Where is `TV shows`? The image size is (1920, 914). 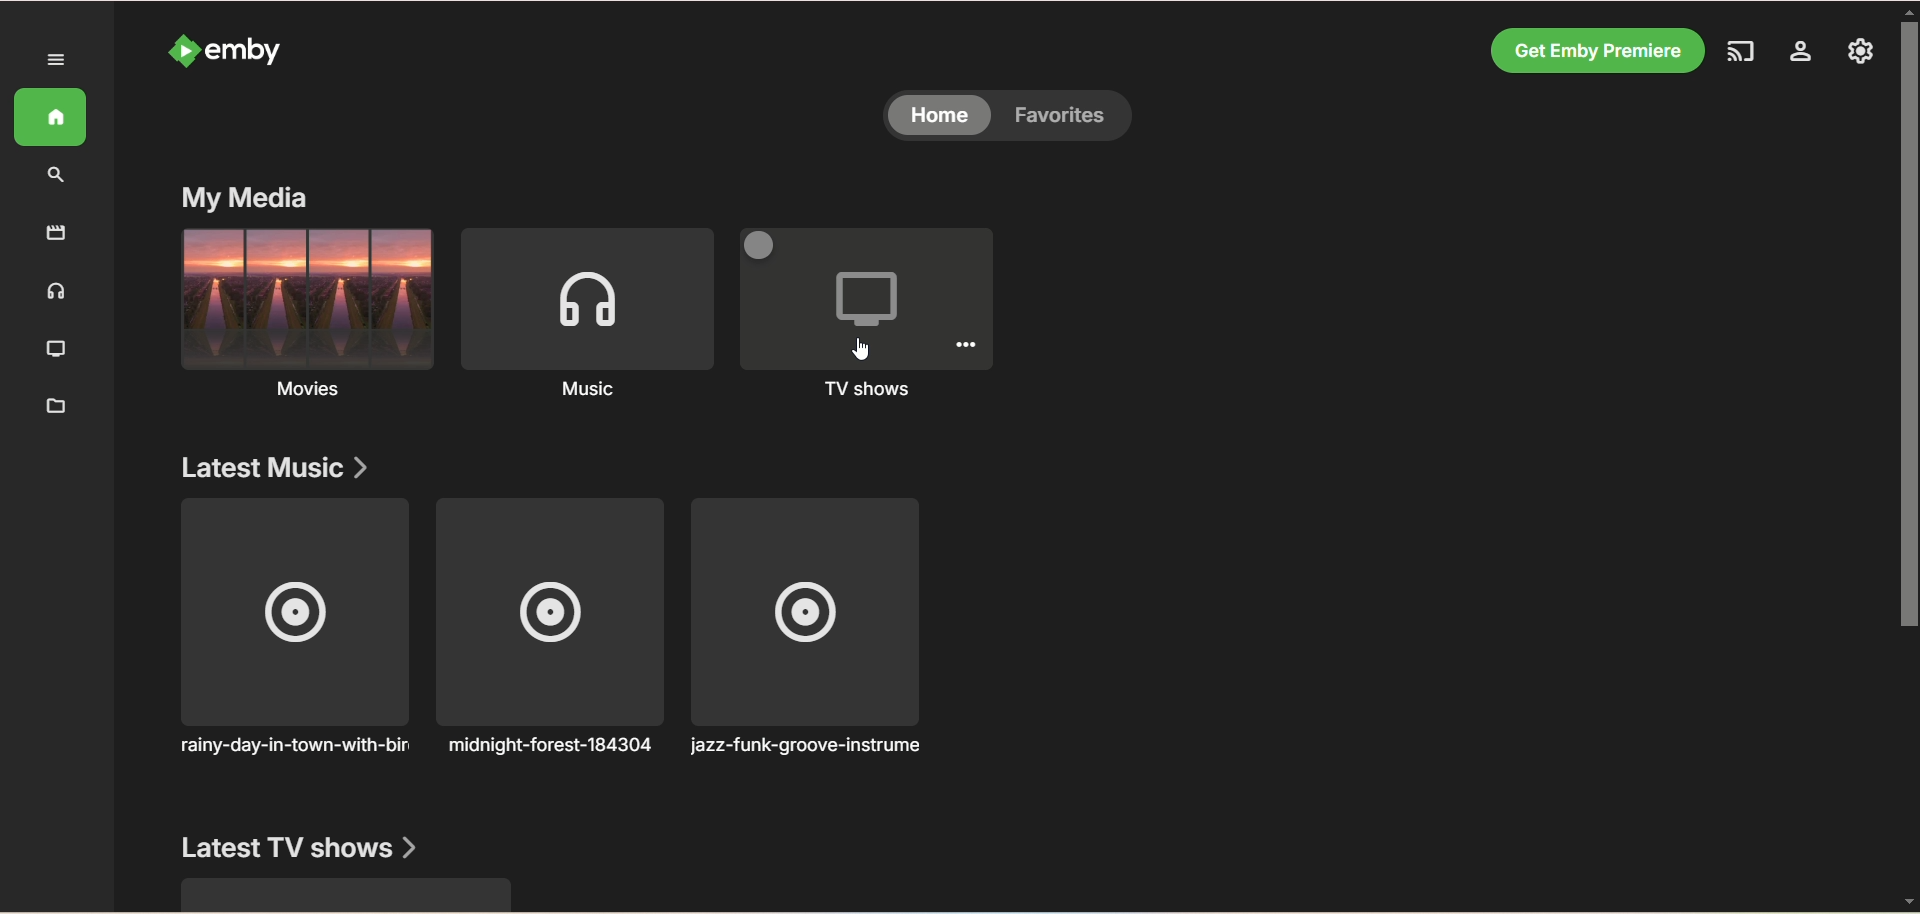
TV shows is located at coordinates (55, 352).